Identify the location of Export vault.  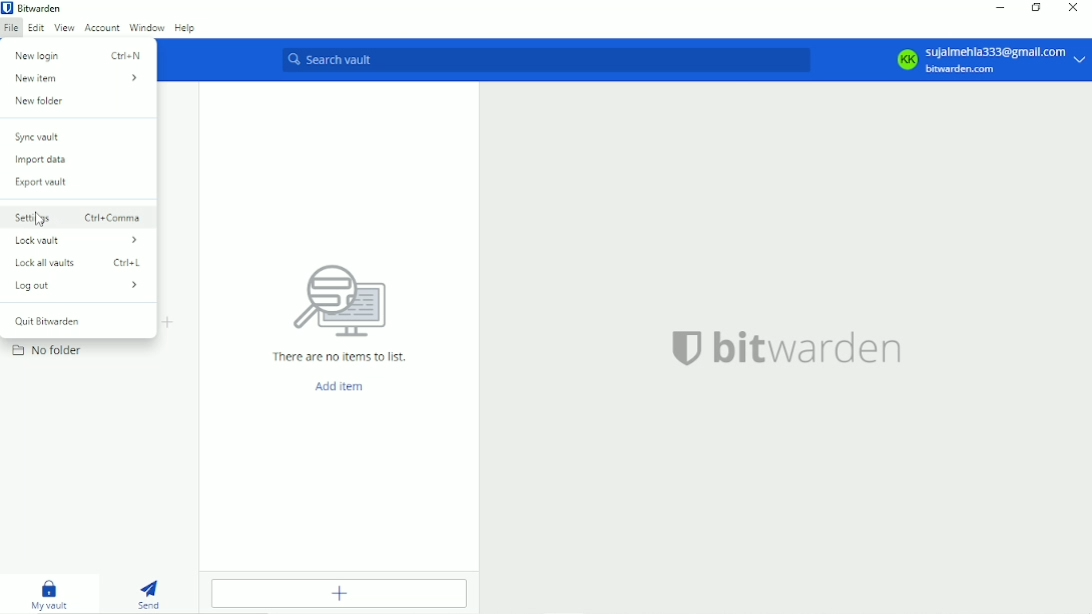
(41, 184).